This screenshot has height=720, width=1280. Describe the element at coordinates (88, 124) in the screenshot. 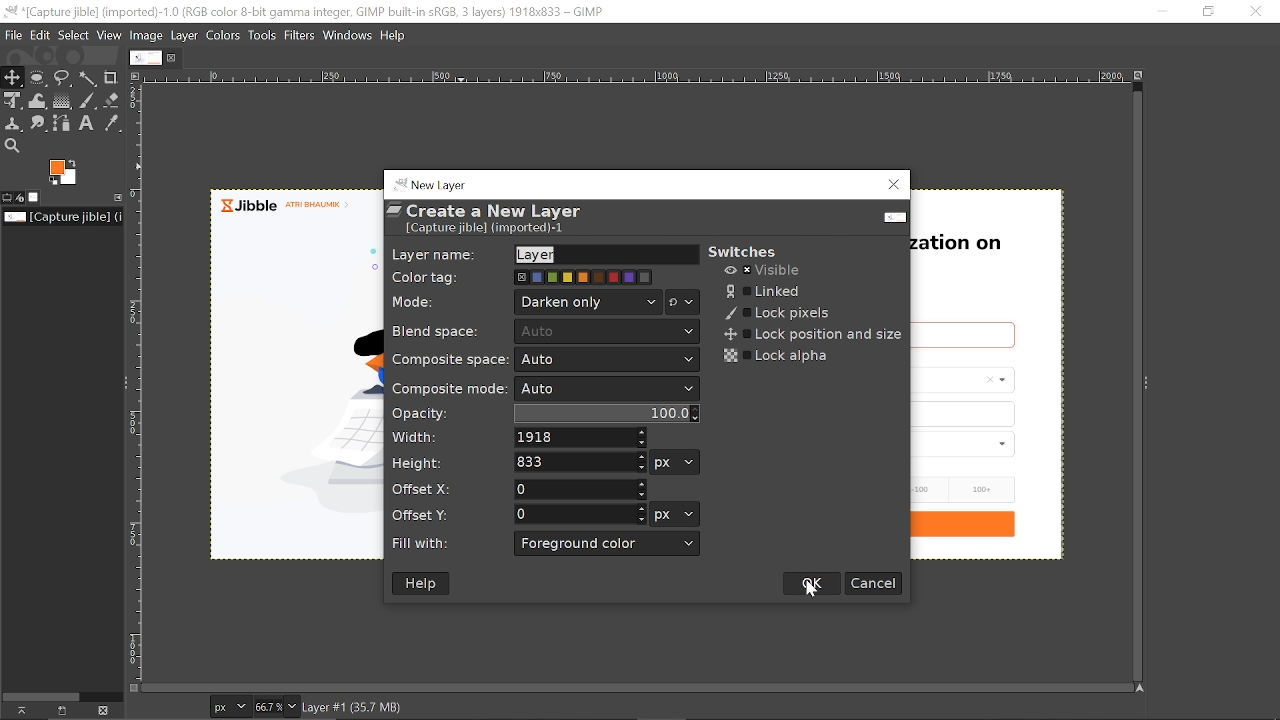

I see `Text tool` at that location.